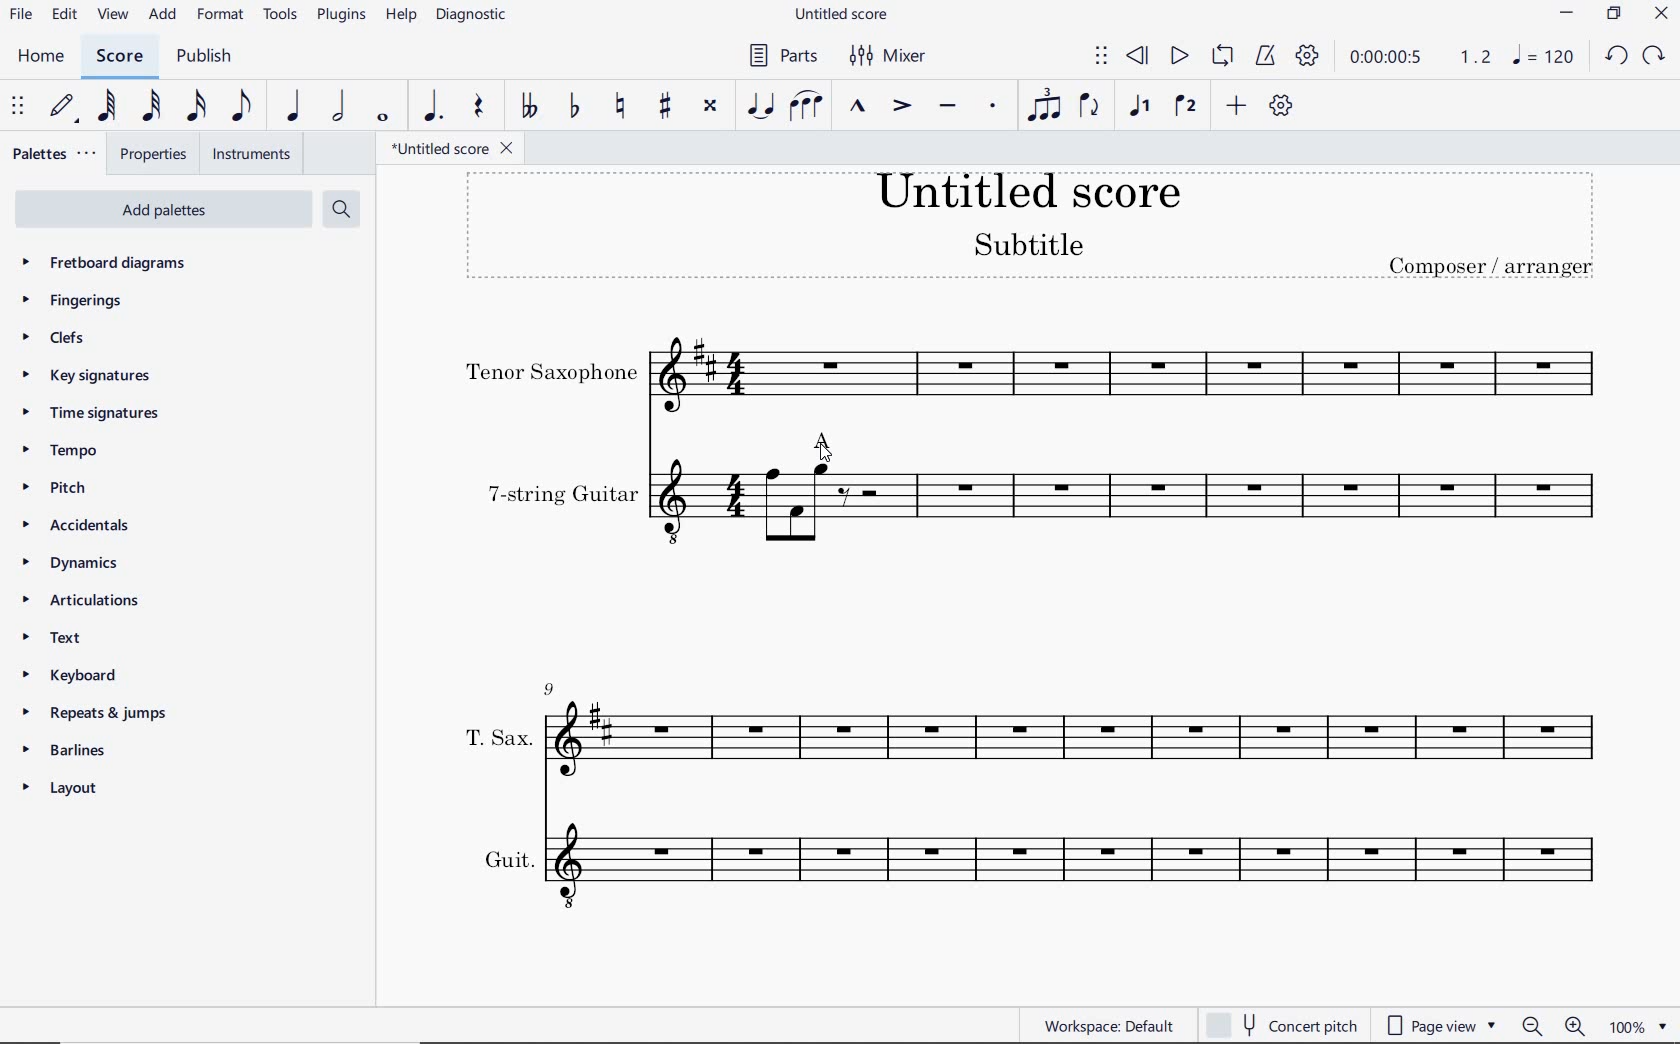 The image size is (1680, 1044). What do you see at coordinates (164, 207) in the screenshot?
I see `ADD PALETTES` at bounding box center [164, 207].